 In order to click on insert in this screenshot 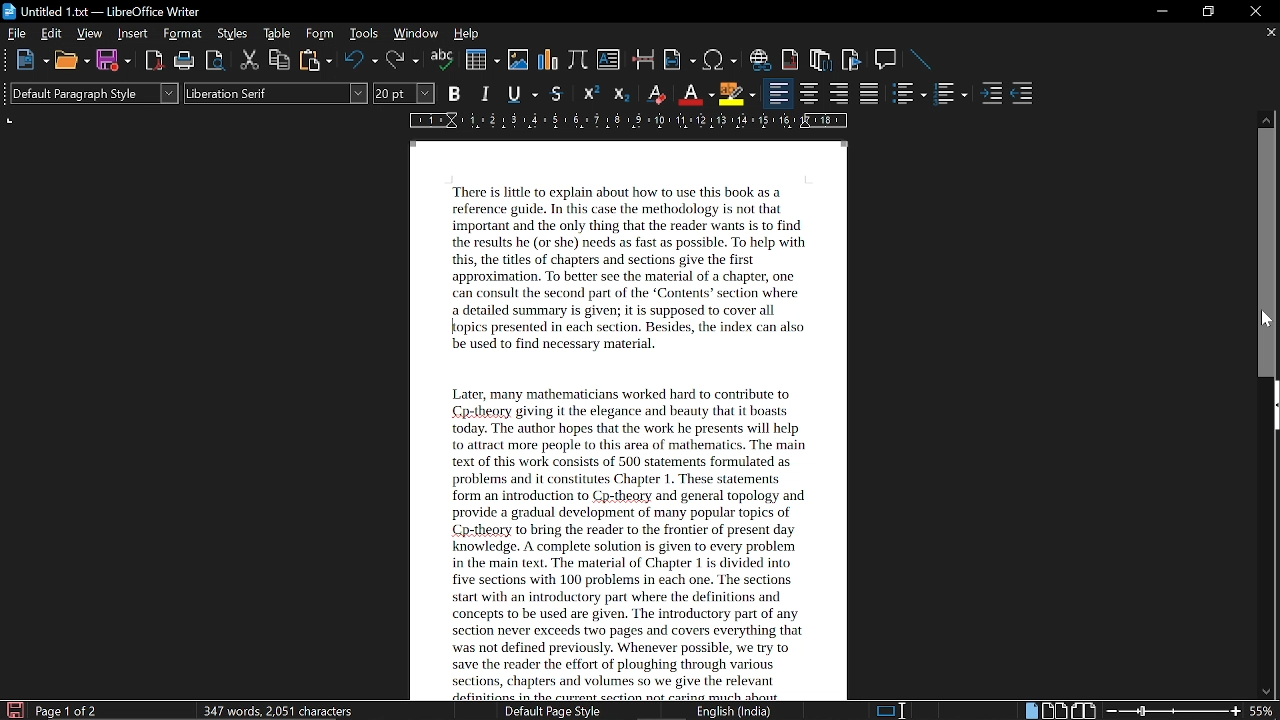, I will do `click(133, 34)`.